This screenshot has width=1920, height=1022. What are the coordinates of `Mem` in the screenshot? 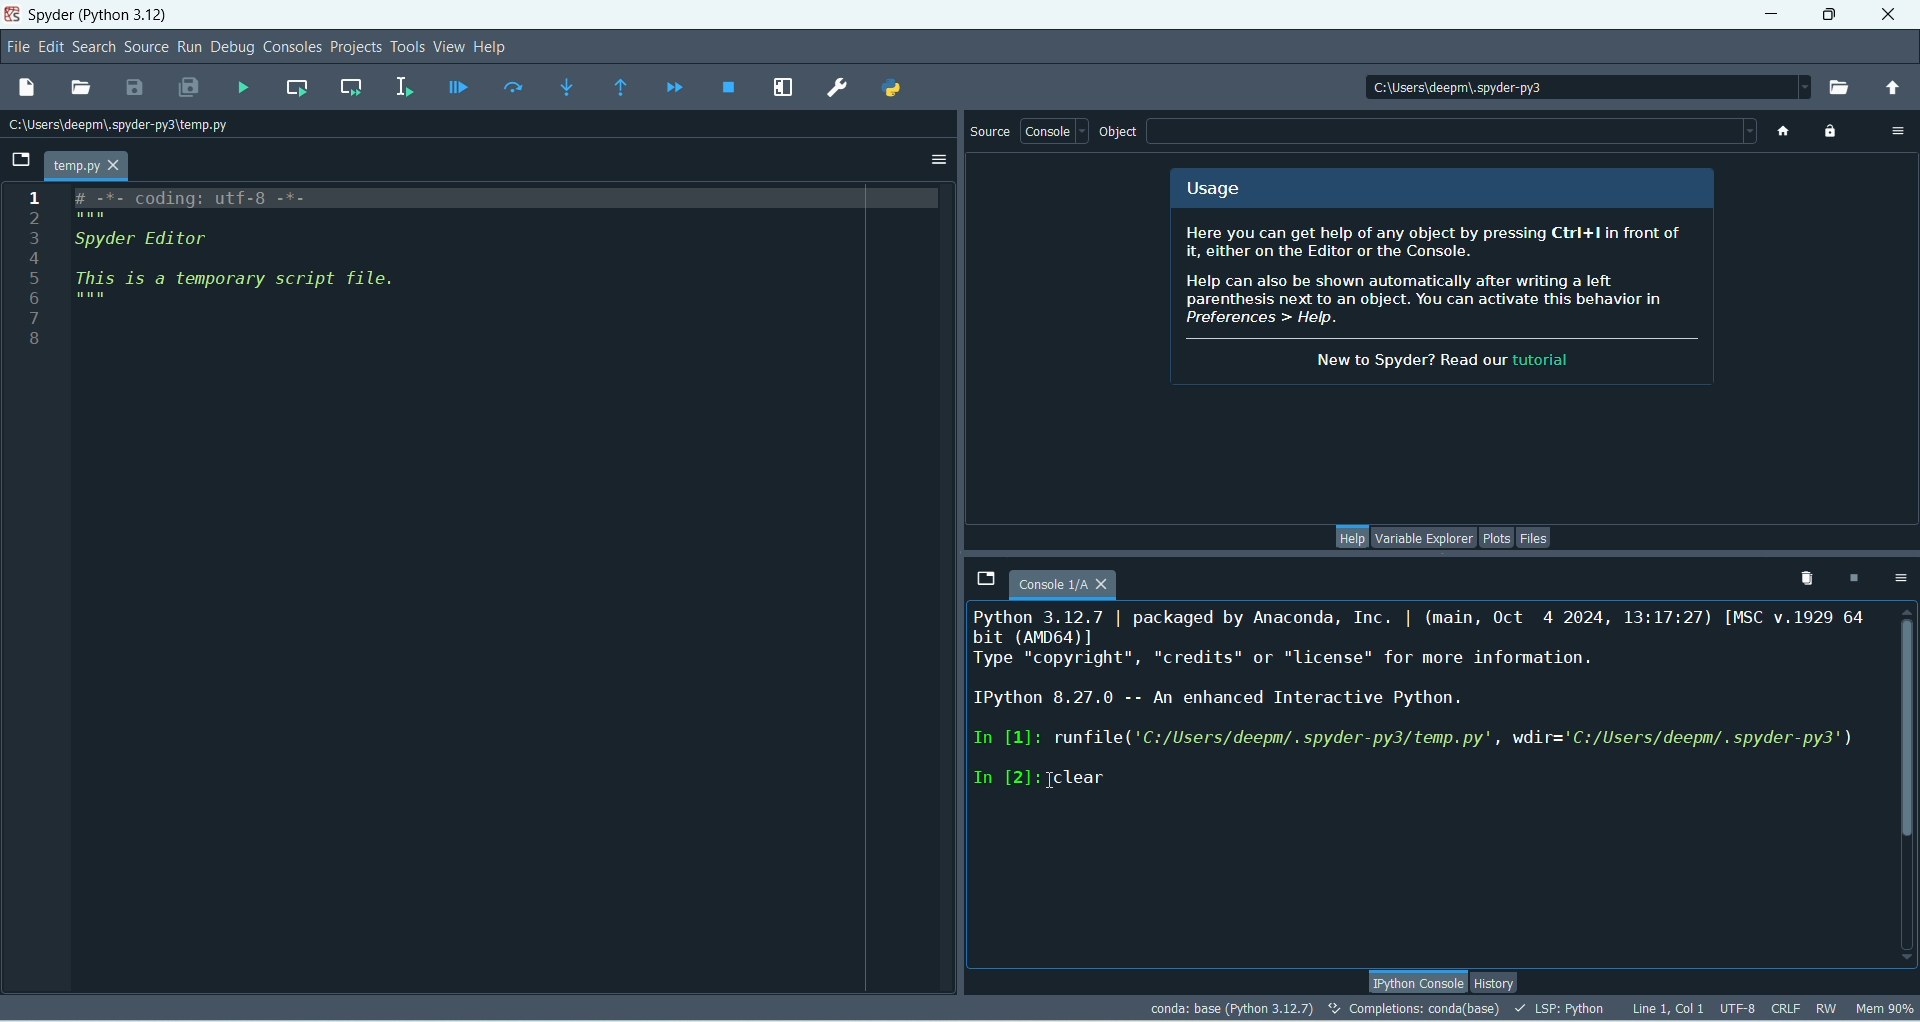 It's located at (1885, 1011).